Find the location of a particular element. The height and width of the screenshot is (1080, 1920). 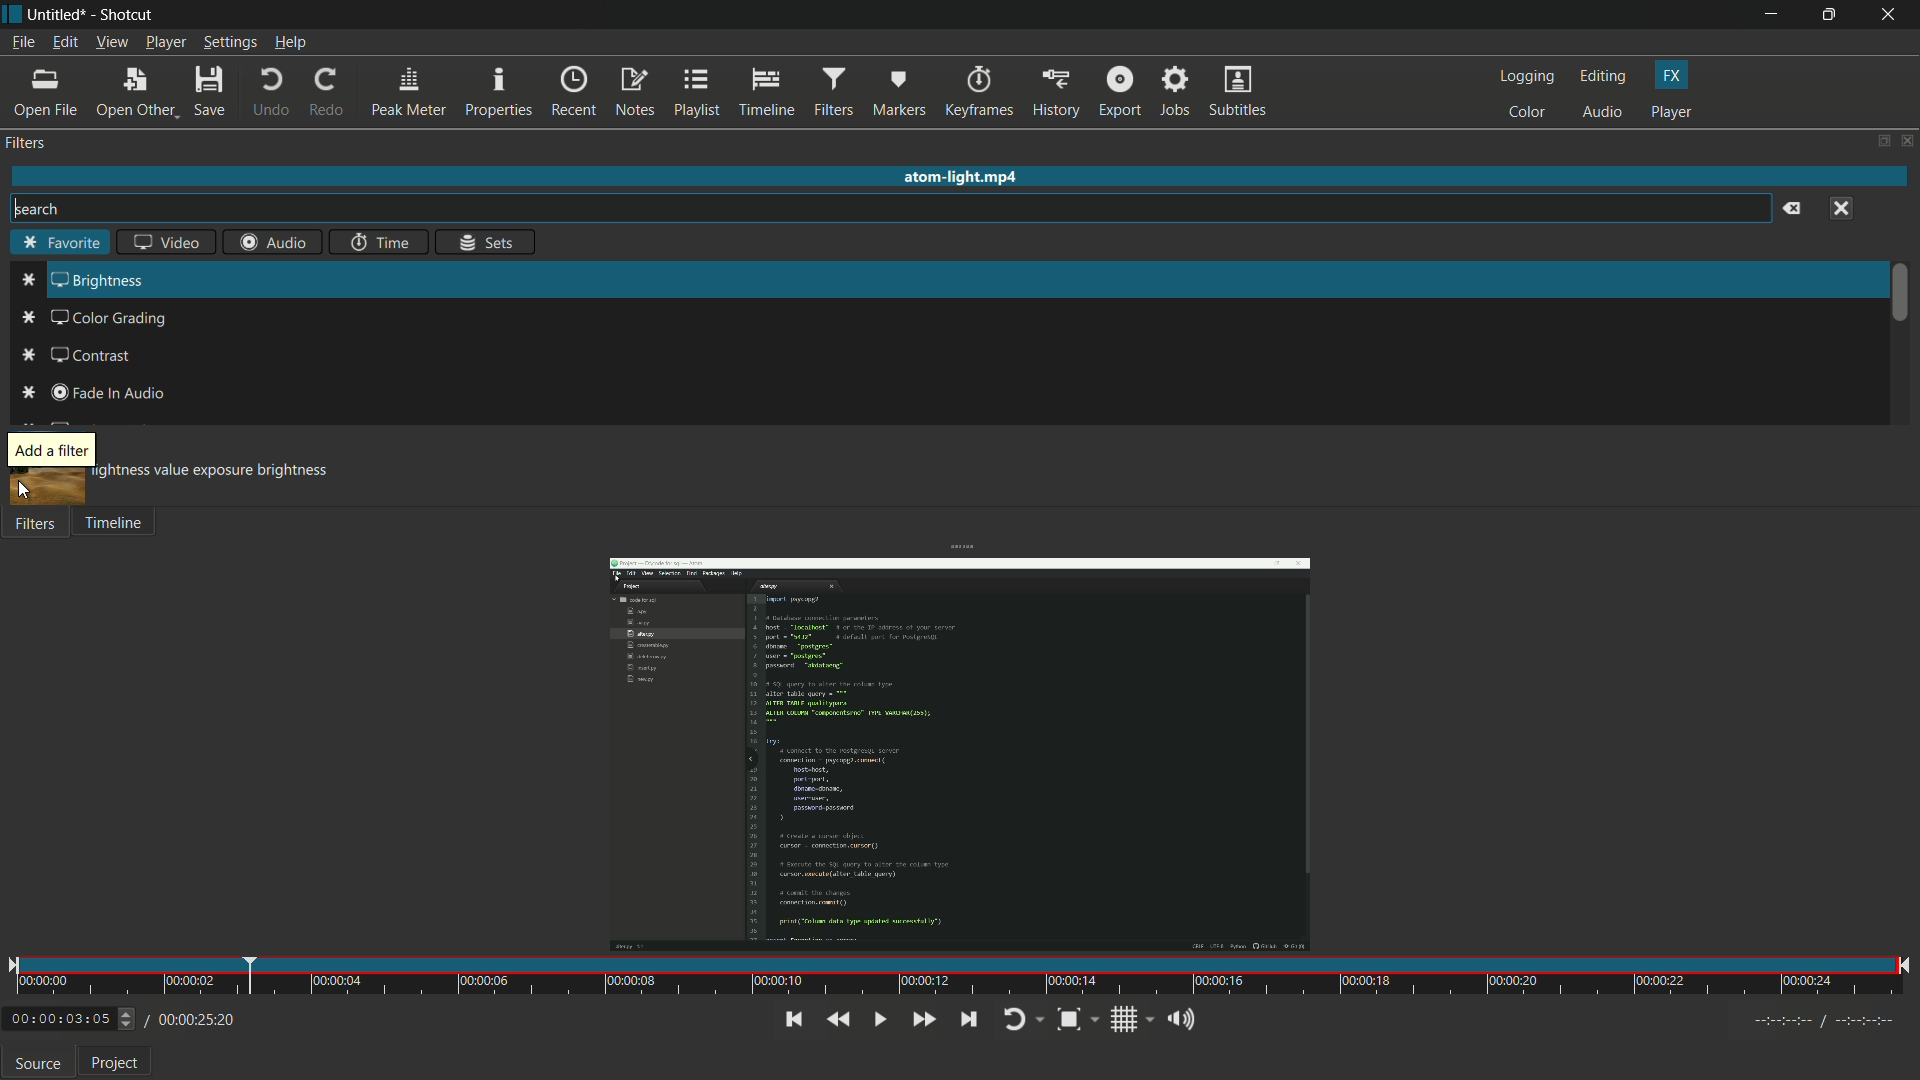

subtitles is located at coordinates (1237, 91).